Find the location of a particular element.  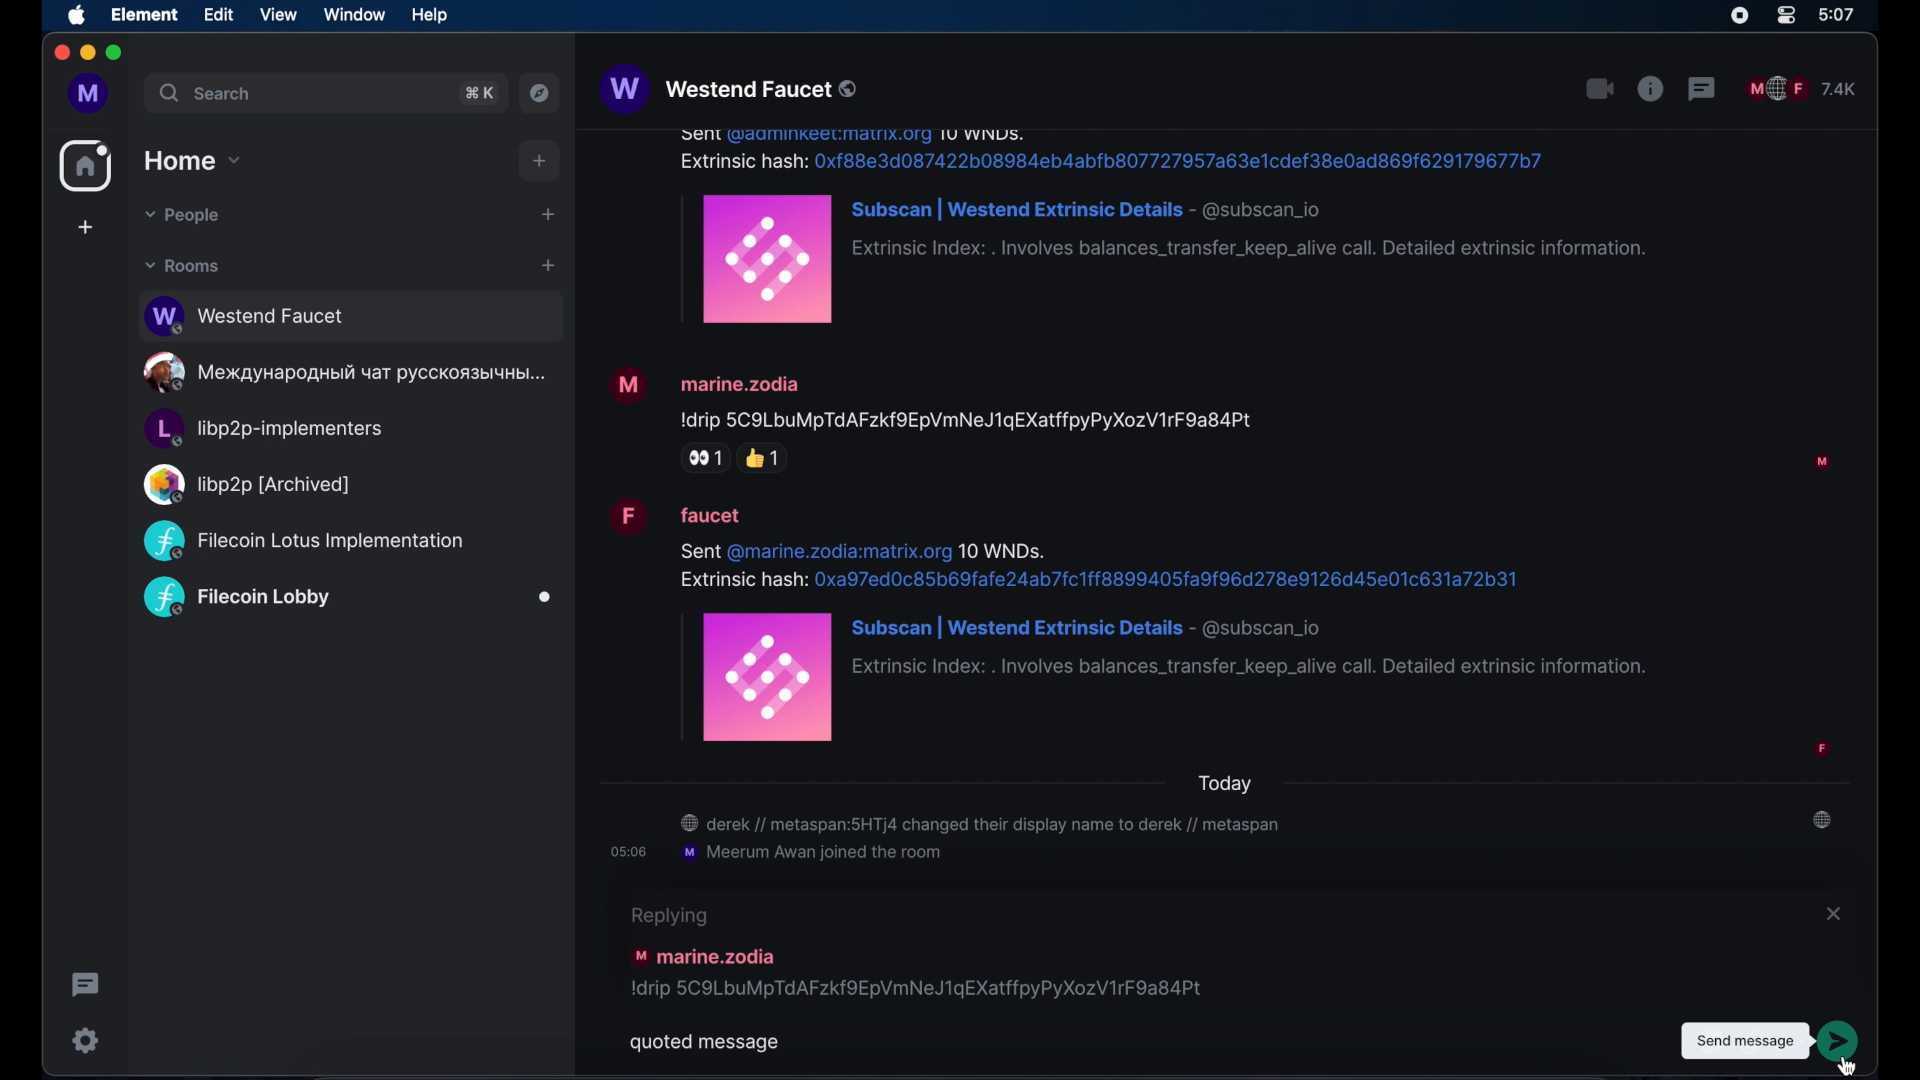

public room is located at coordinates (348, 373).